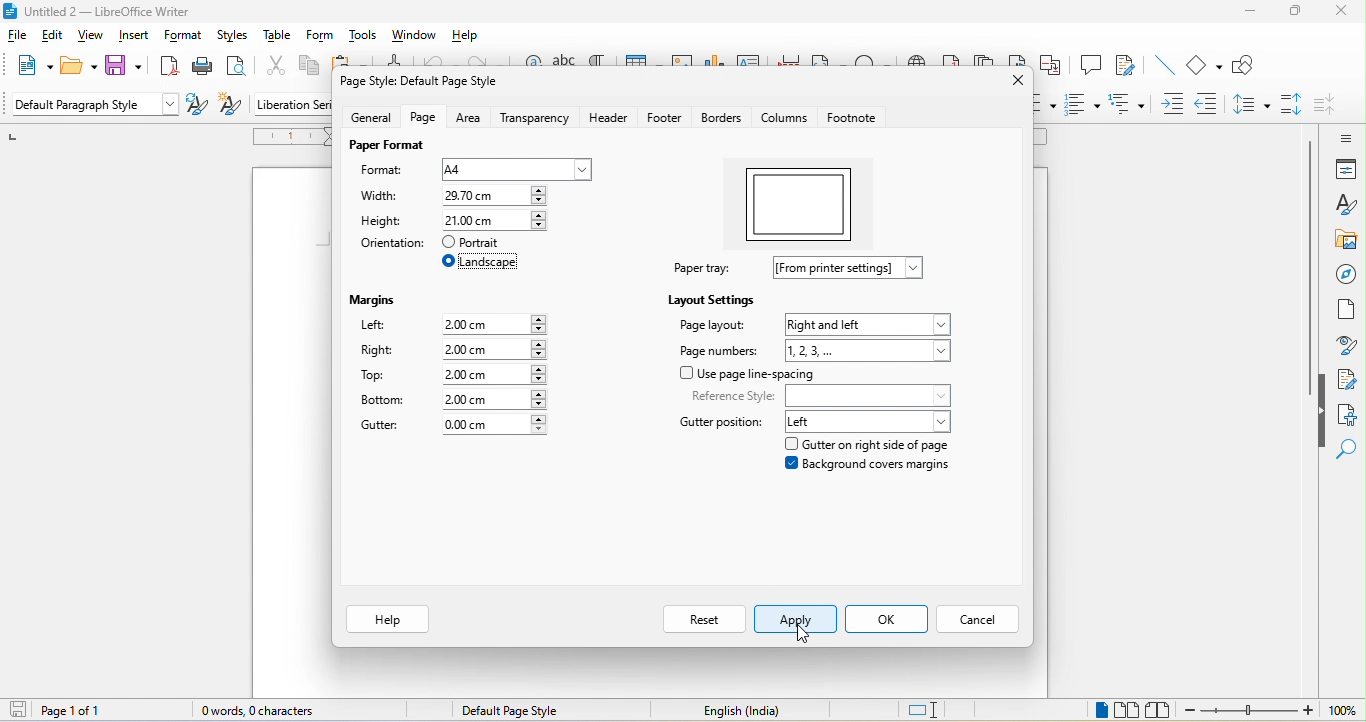  What do you see at coordinates (1255, 68) in the screenshot?
I see `show draw function` at bounding box center [1255, 68].